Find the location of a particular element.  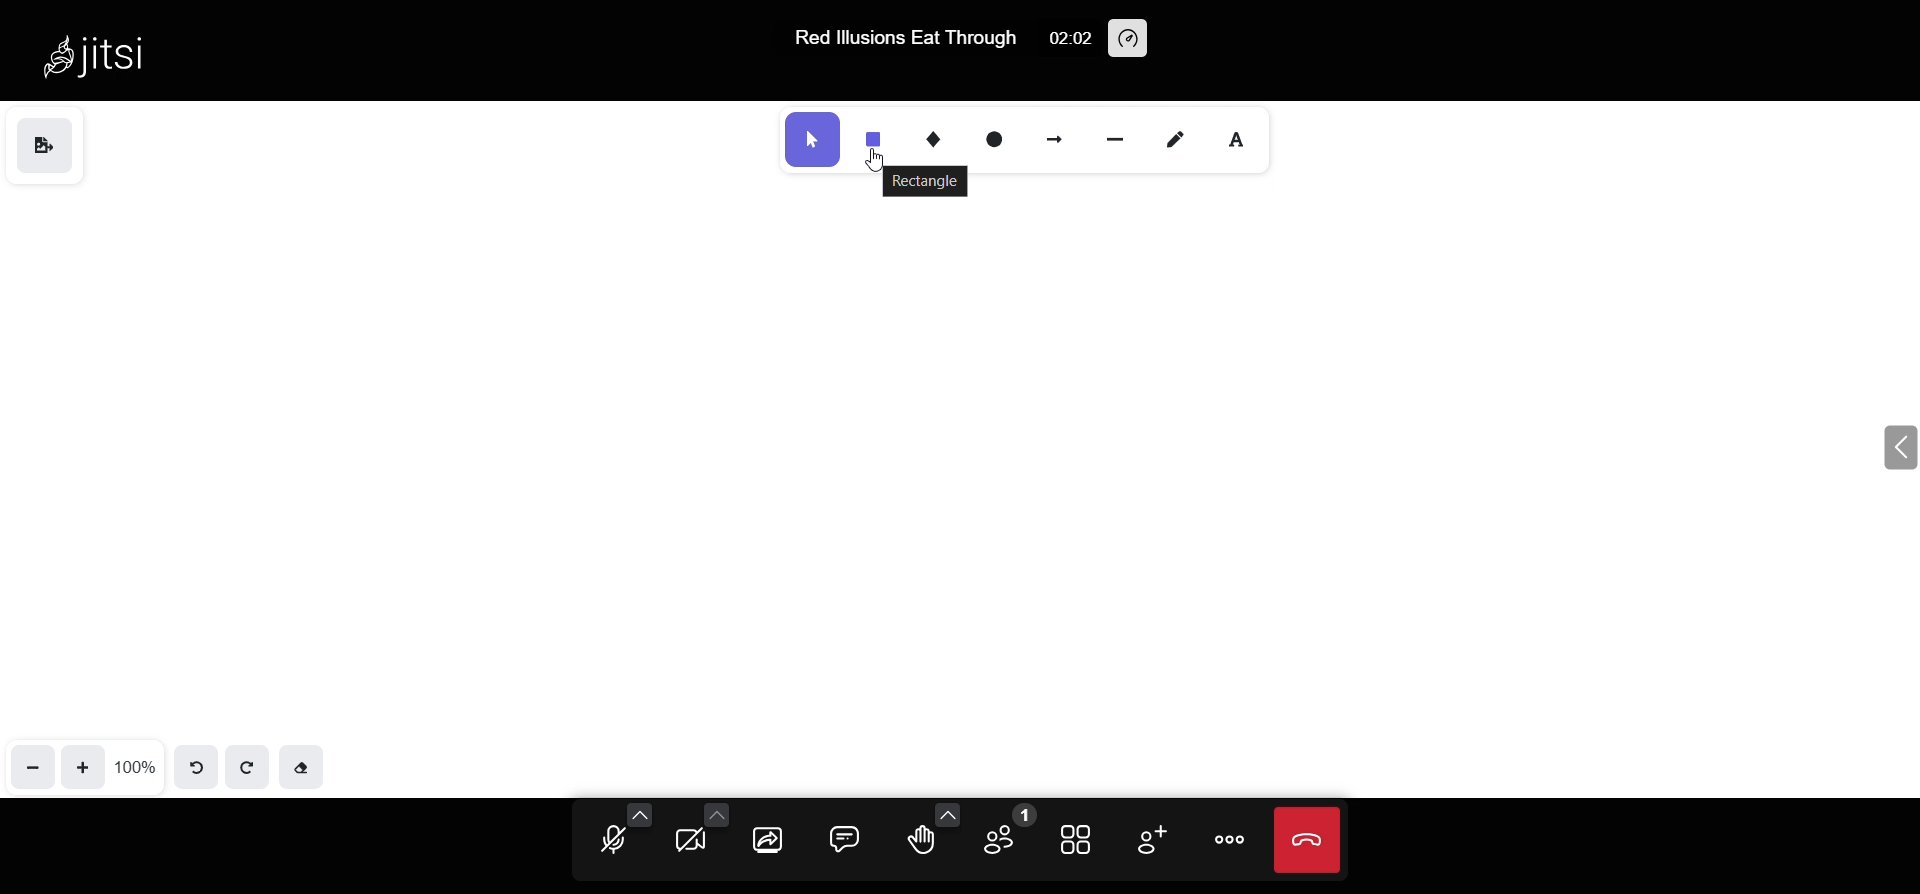

zoom out is located at coordinates (32, 766).